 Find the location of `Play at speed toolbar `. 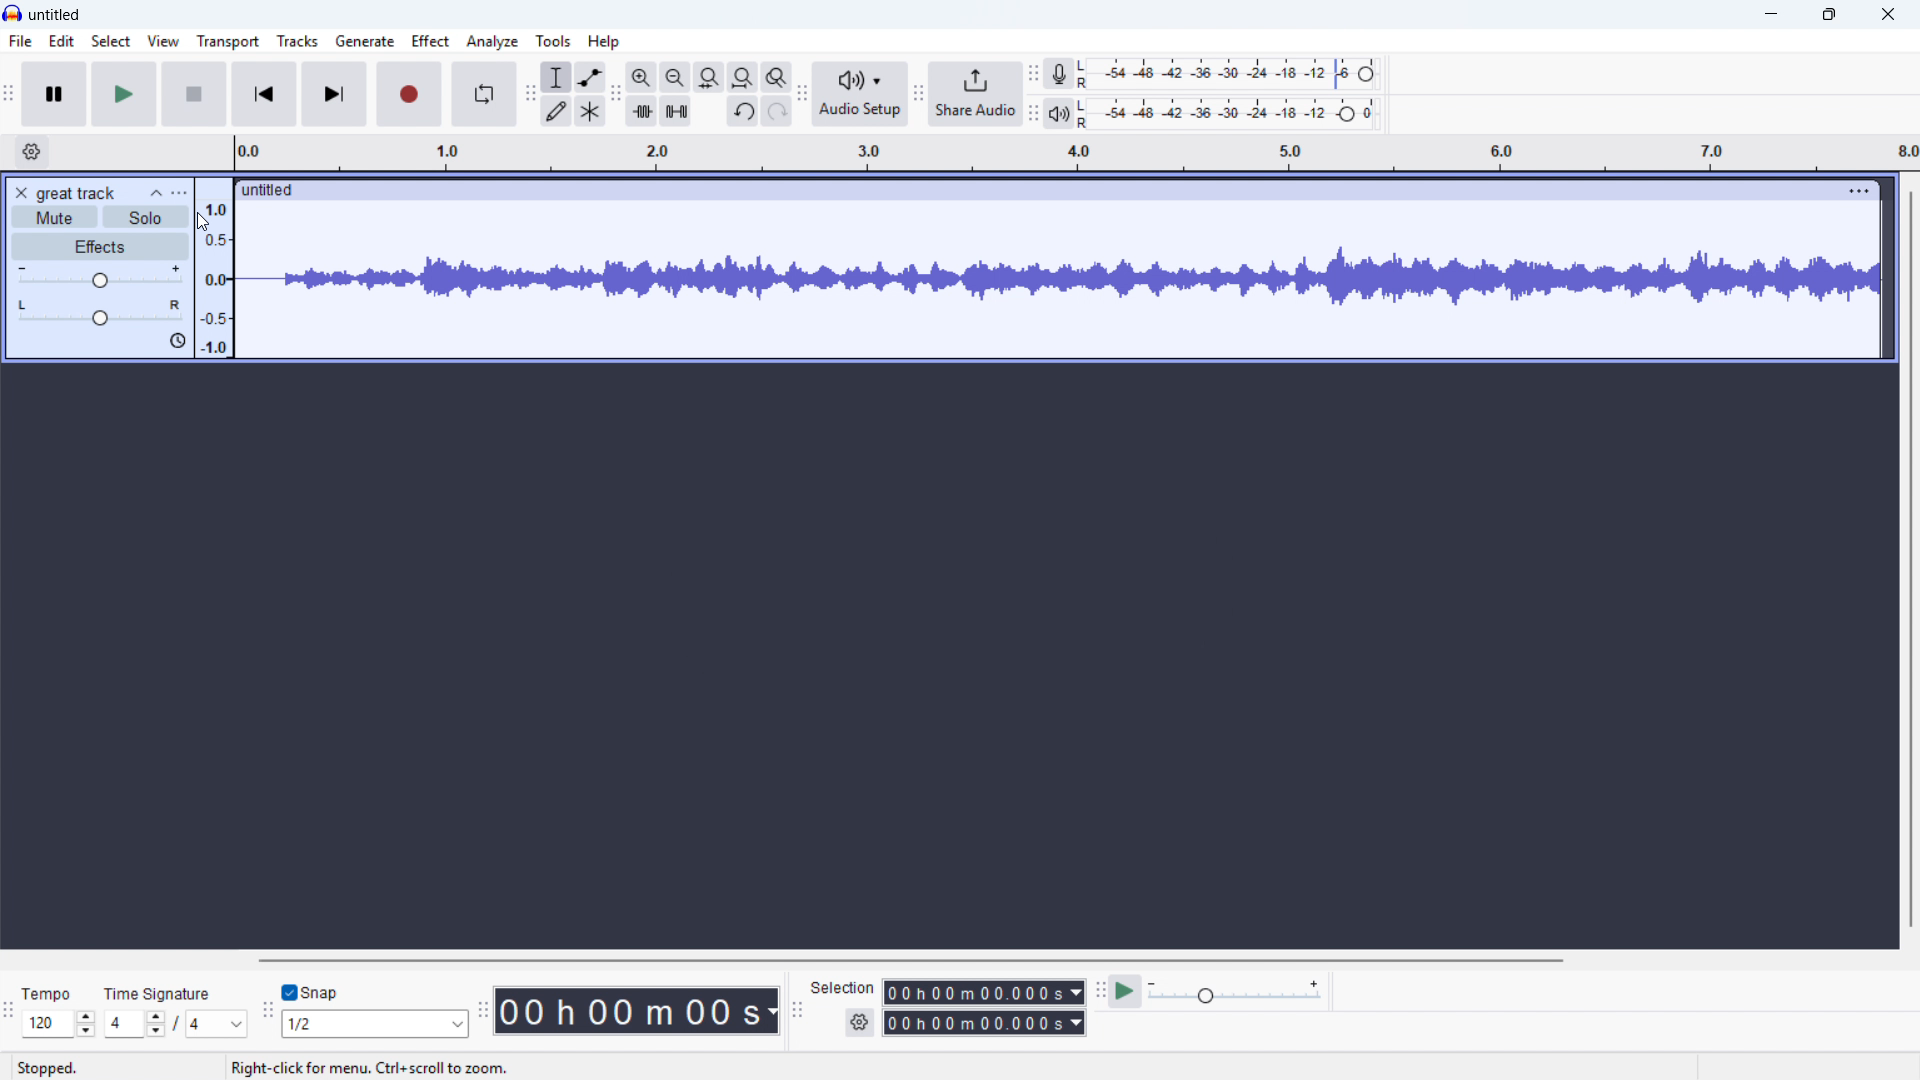

Play at speed toolbar  is located at coordinates (1099, 989).